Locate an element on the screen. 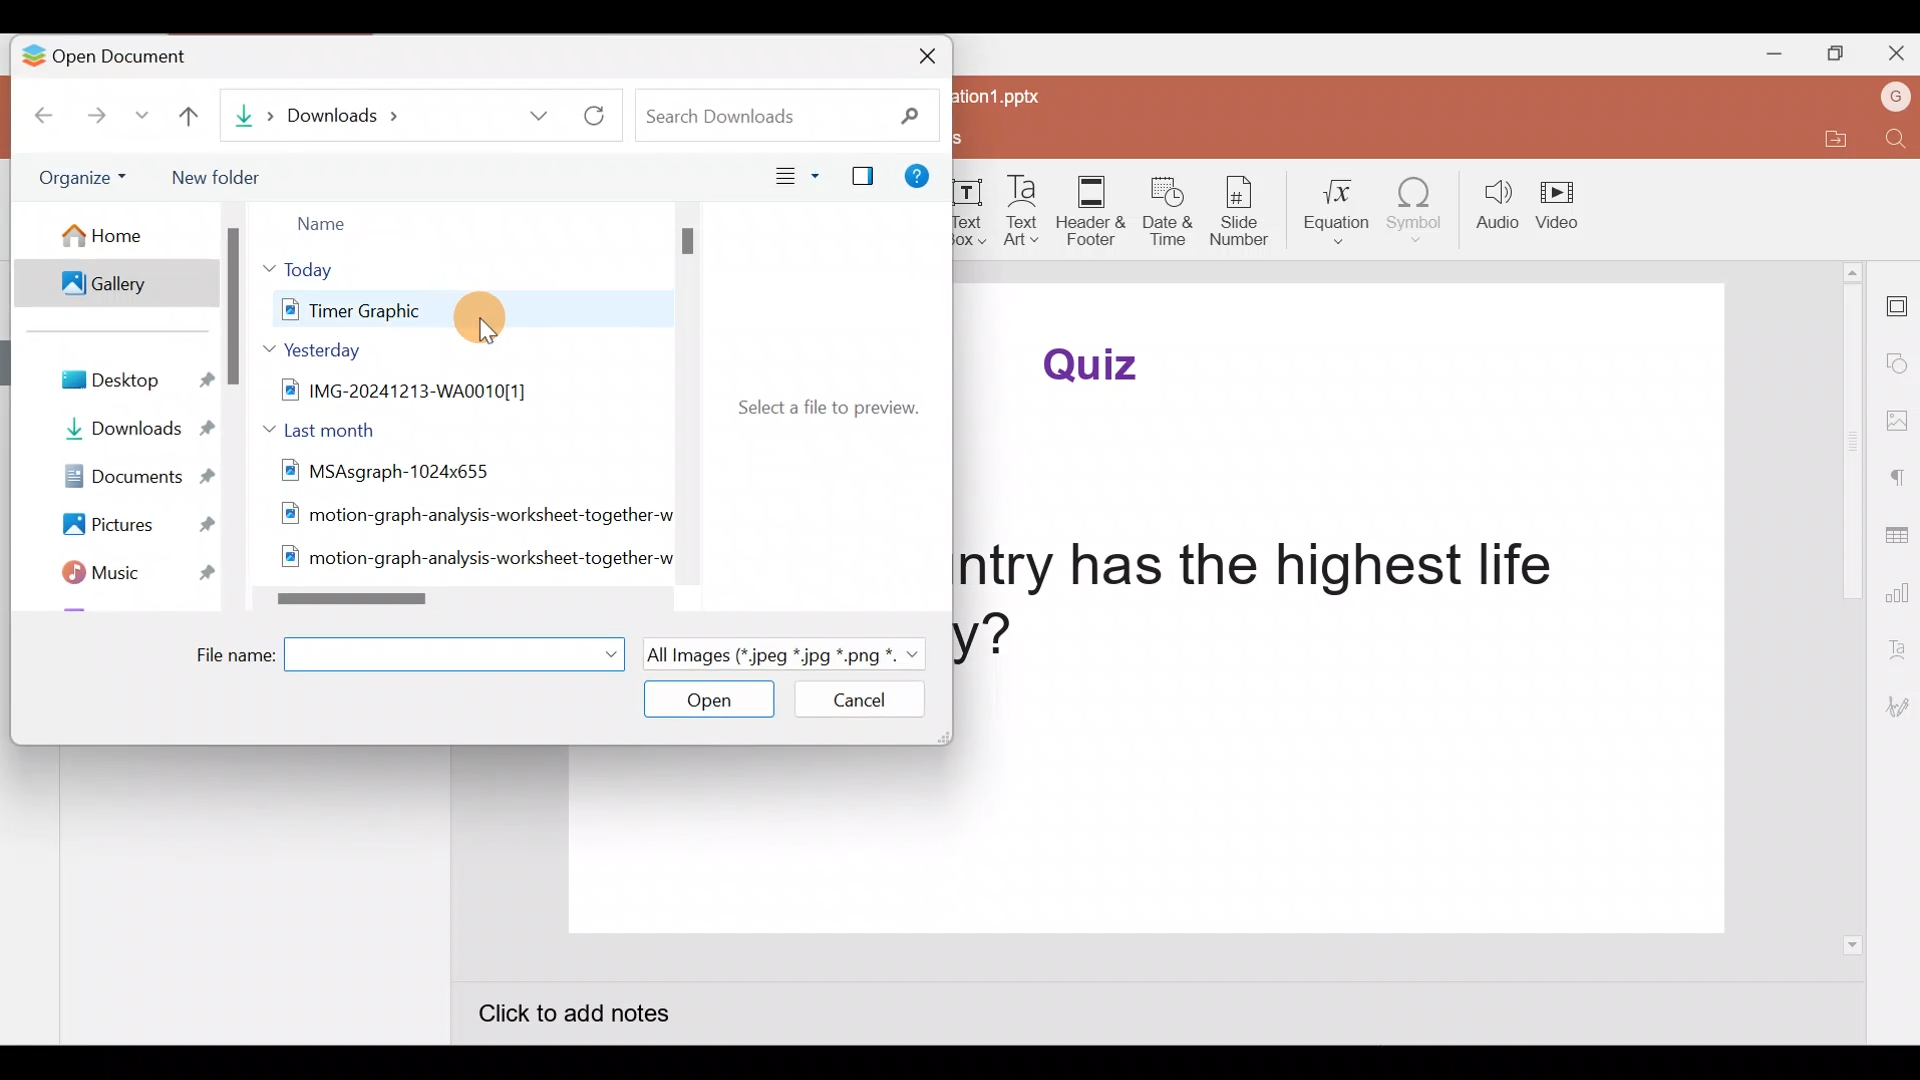 The width and height of the screenshot is (1920, 1080). Cancel is located at coordinates (863, 701).